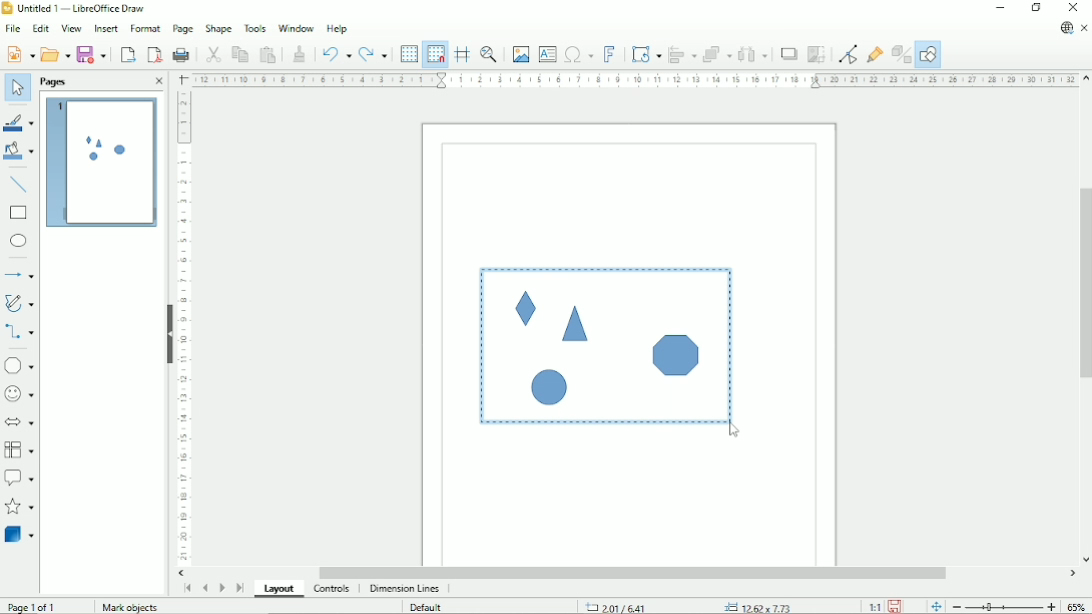 Image resolution: width=1092 pixels, height=614 pixels. I want to click on Default, so click(429, 606).